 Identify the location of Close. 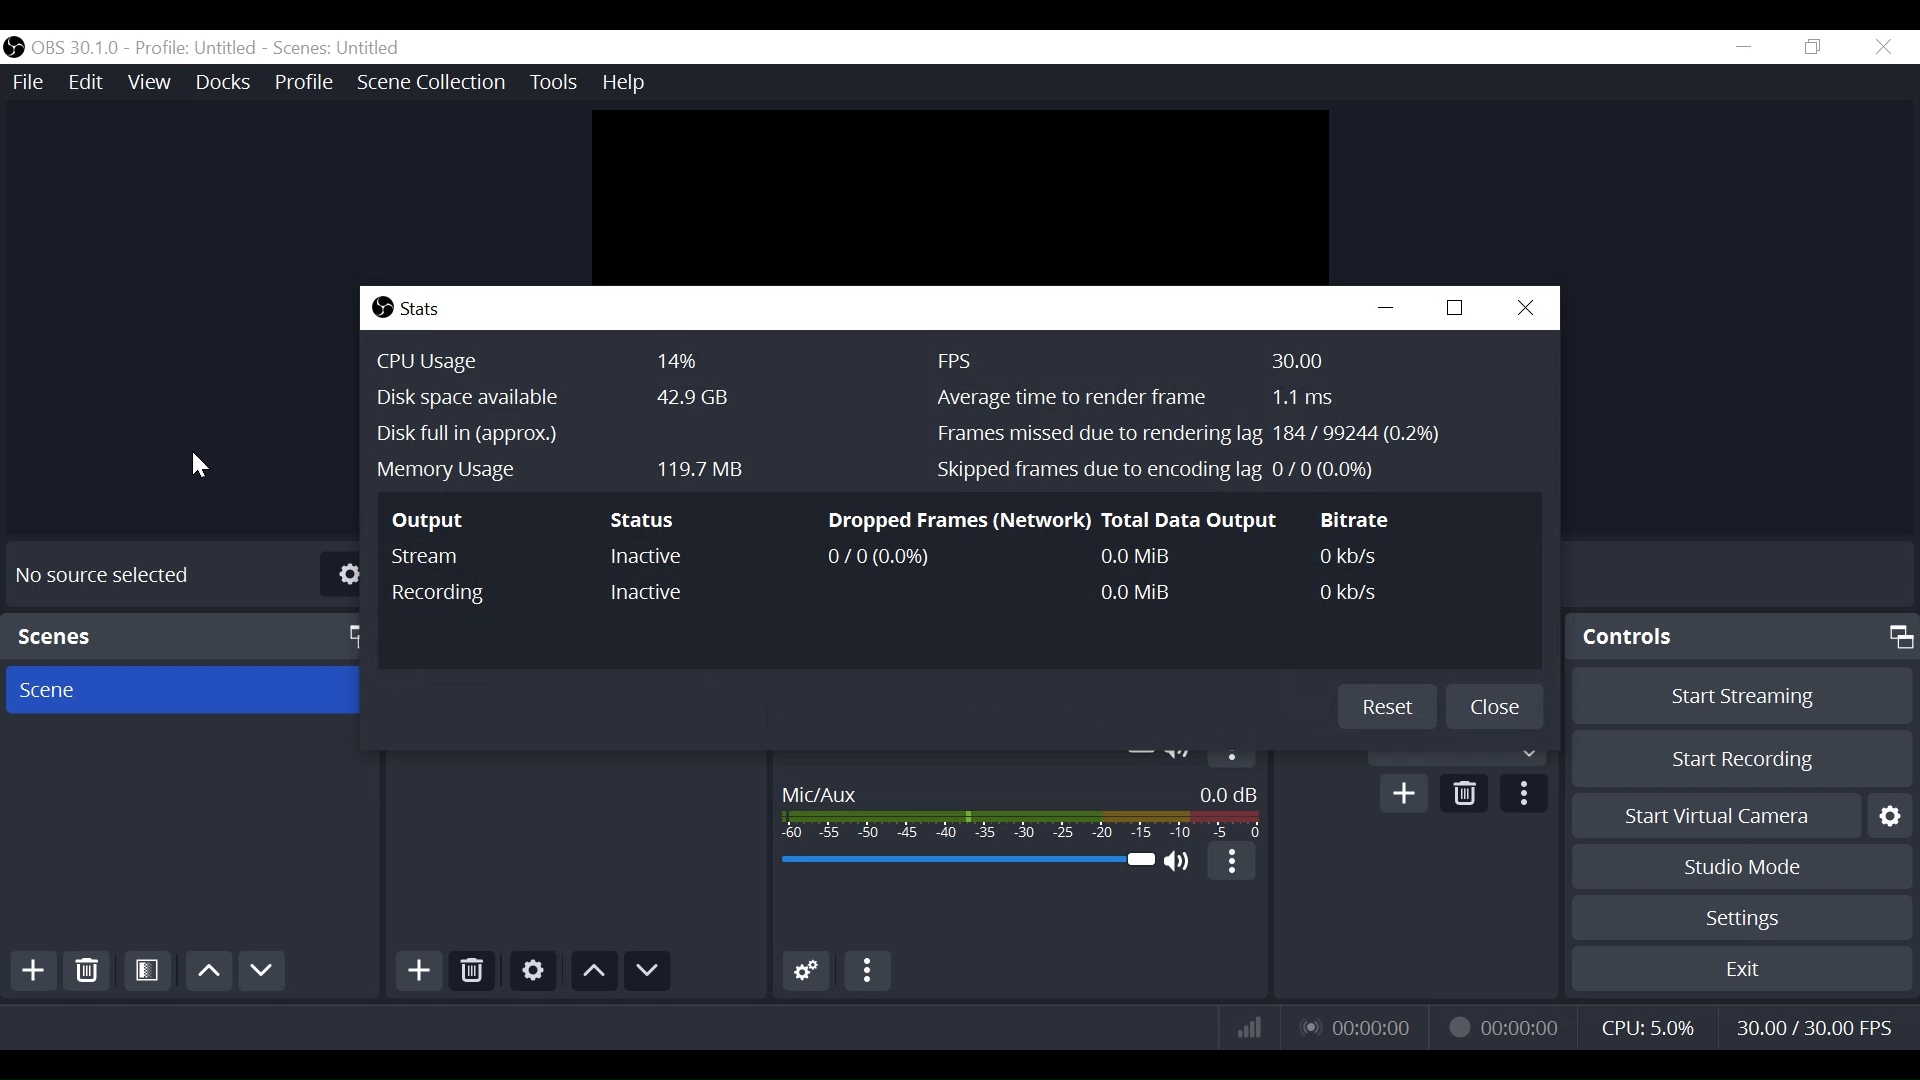
(1526, 307).